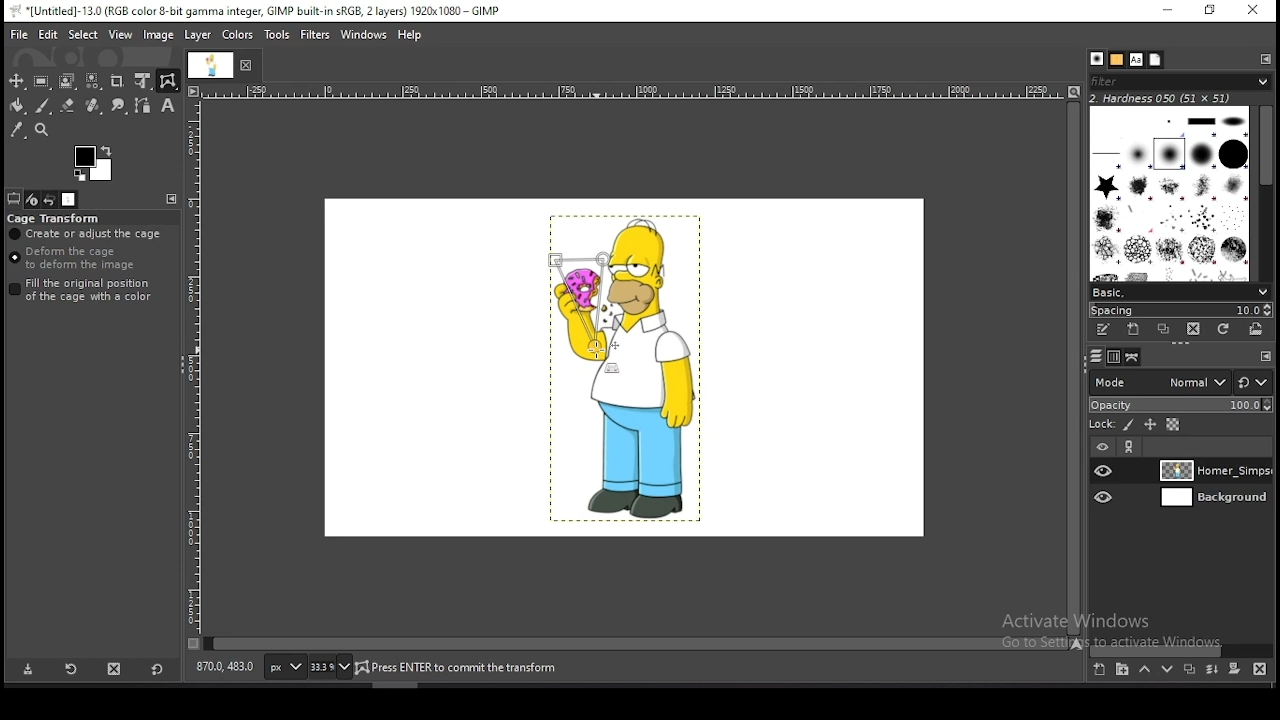  What do you see at coordinates (1213, 471) in the screenshot?
I see `layer` at bounding box center [1213, 471].